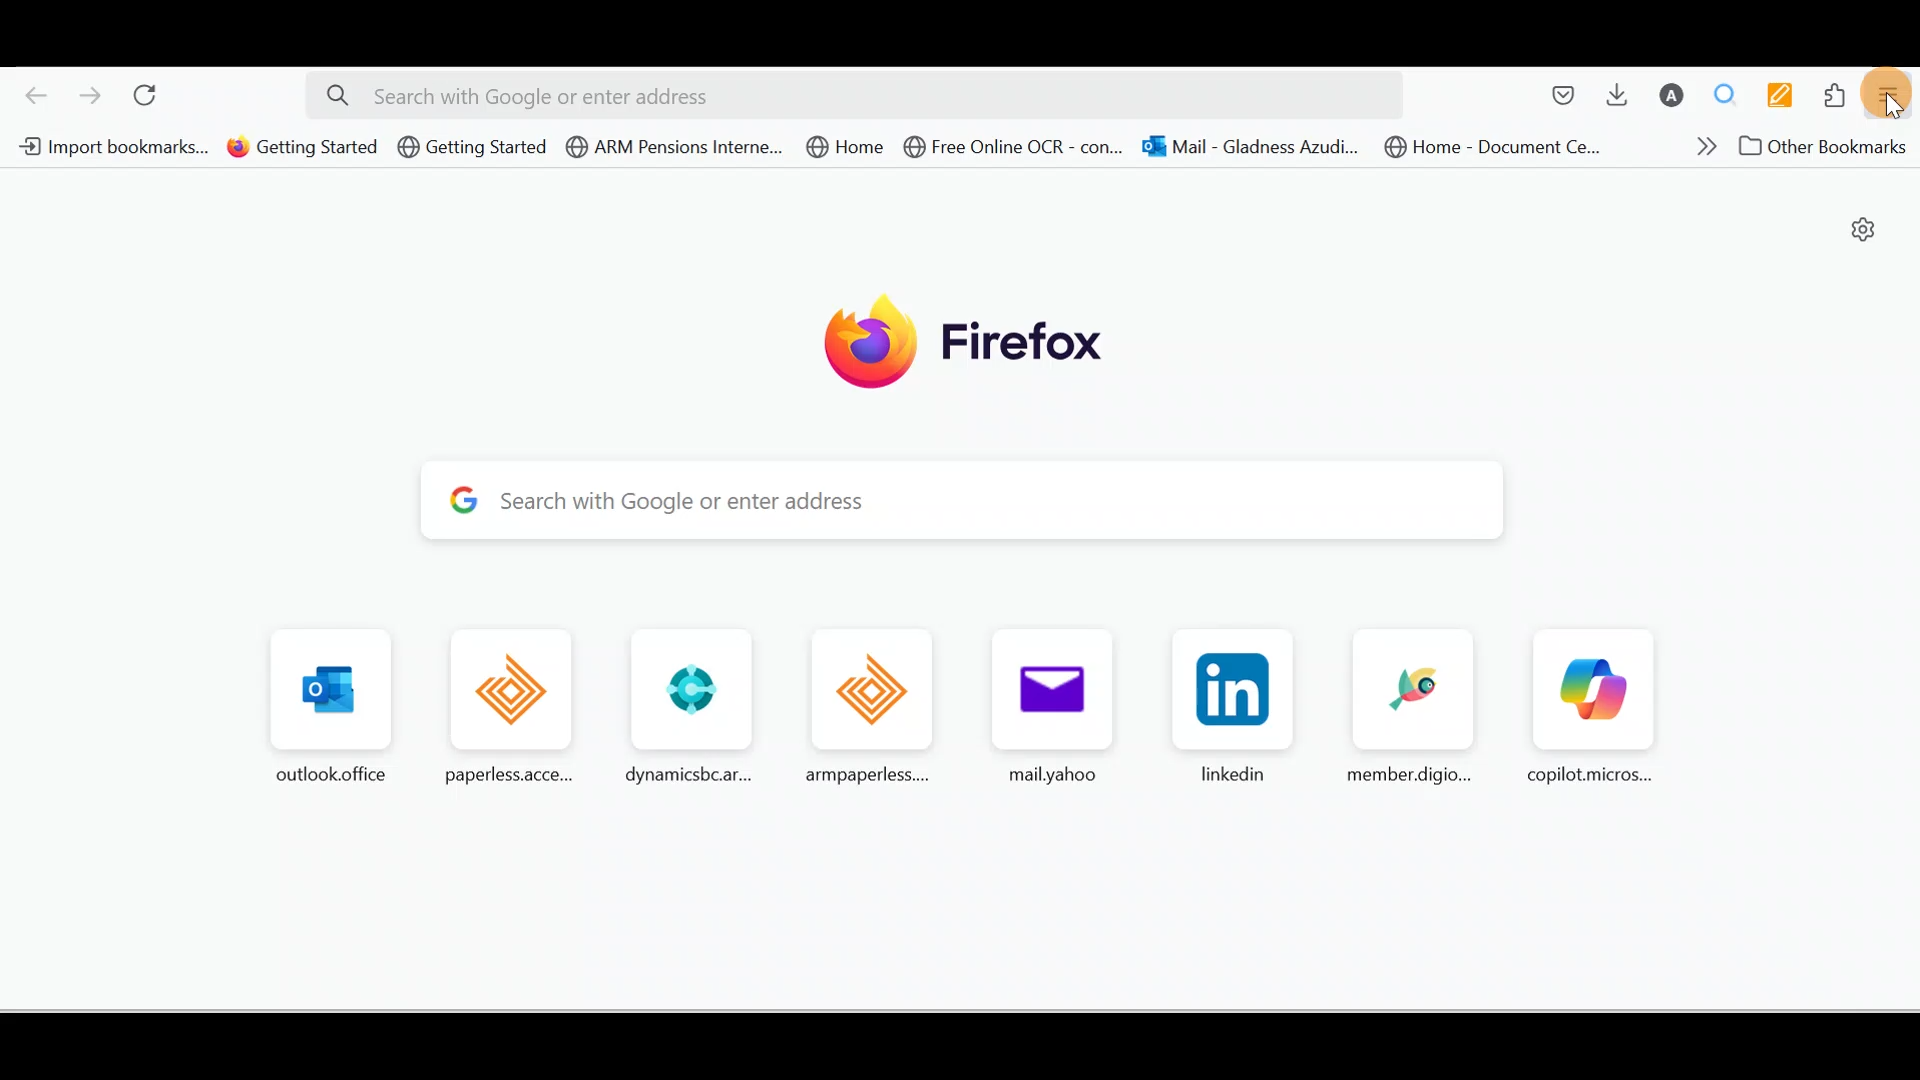 Image resolution: width=1920 pixels, height=1080 pixels. Describe the element at coordinates (1699, 145) in the screenshot. I see `Show more bookmarks` at that location.